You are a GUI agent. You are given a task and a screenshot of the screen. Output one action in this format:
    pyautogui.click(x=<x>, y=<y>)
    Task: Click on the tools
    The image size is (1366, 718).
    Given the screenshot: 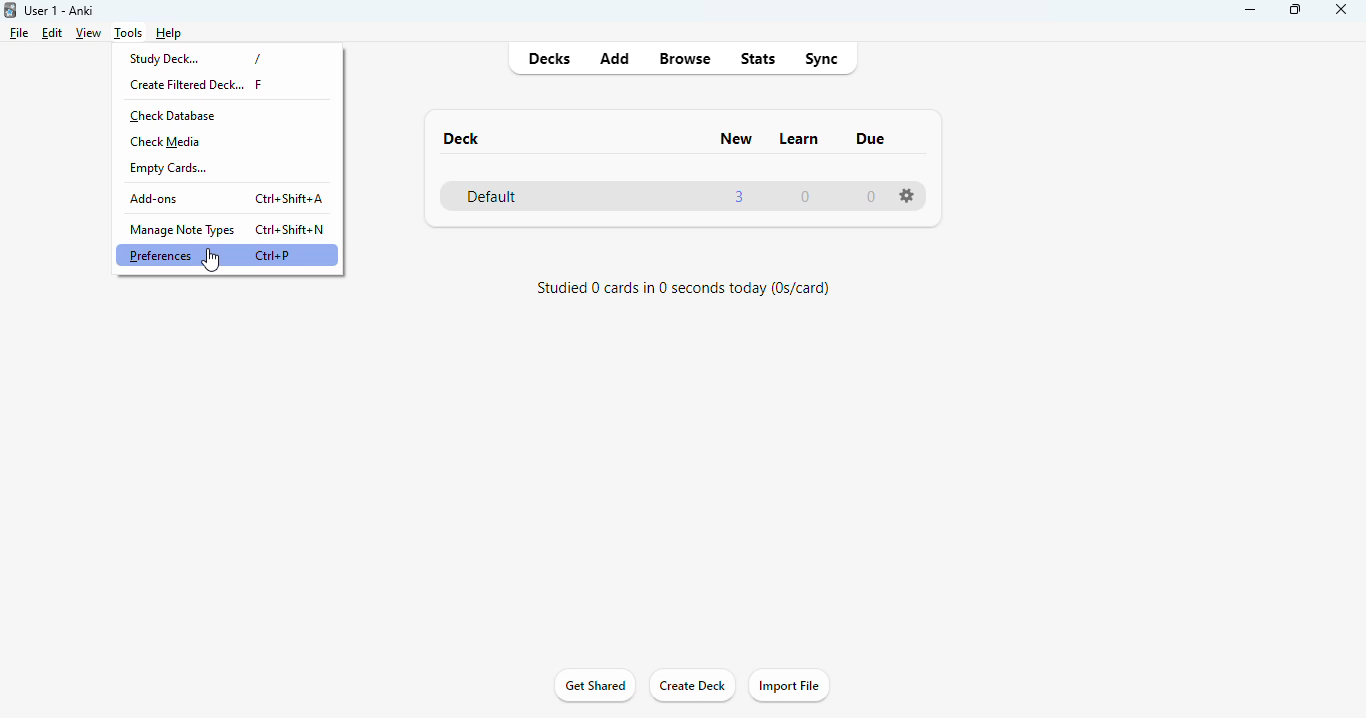 What is the action you would take?
    pyautogui.click(x=128, y=33)
    